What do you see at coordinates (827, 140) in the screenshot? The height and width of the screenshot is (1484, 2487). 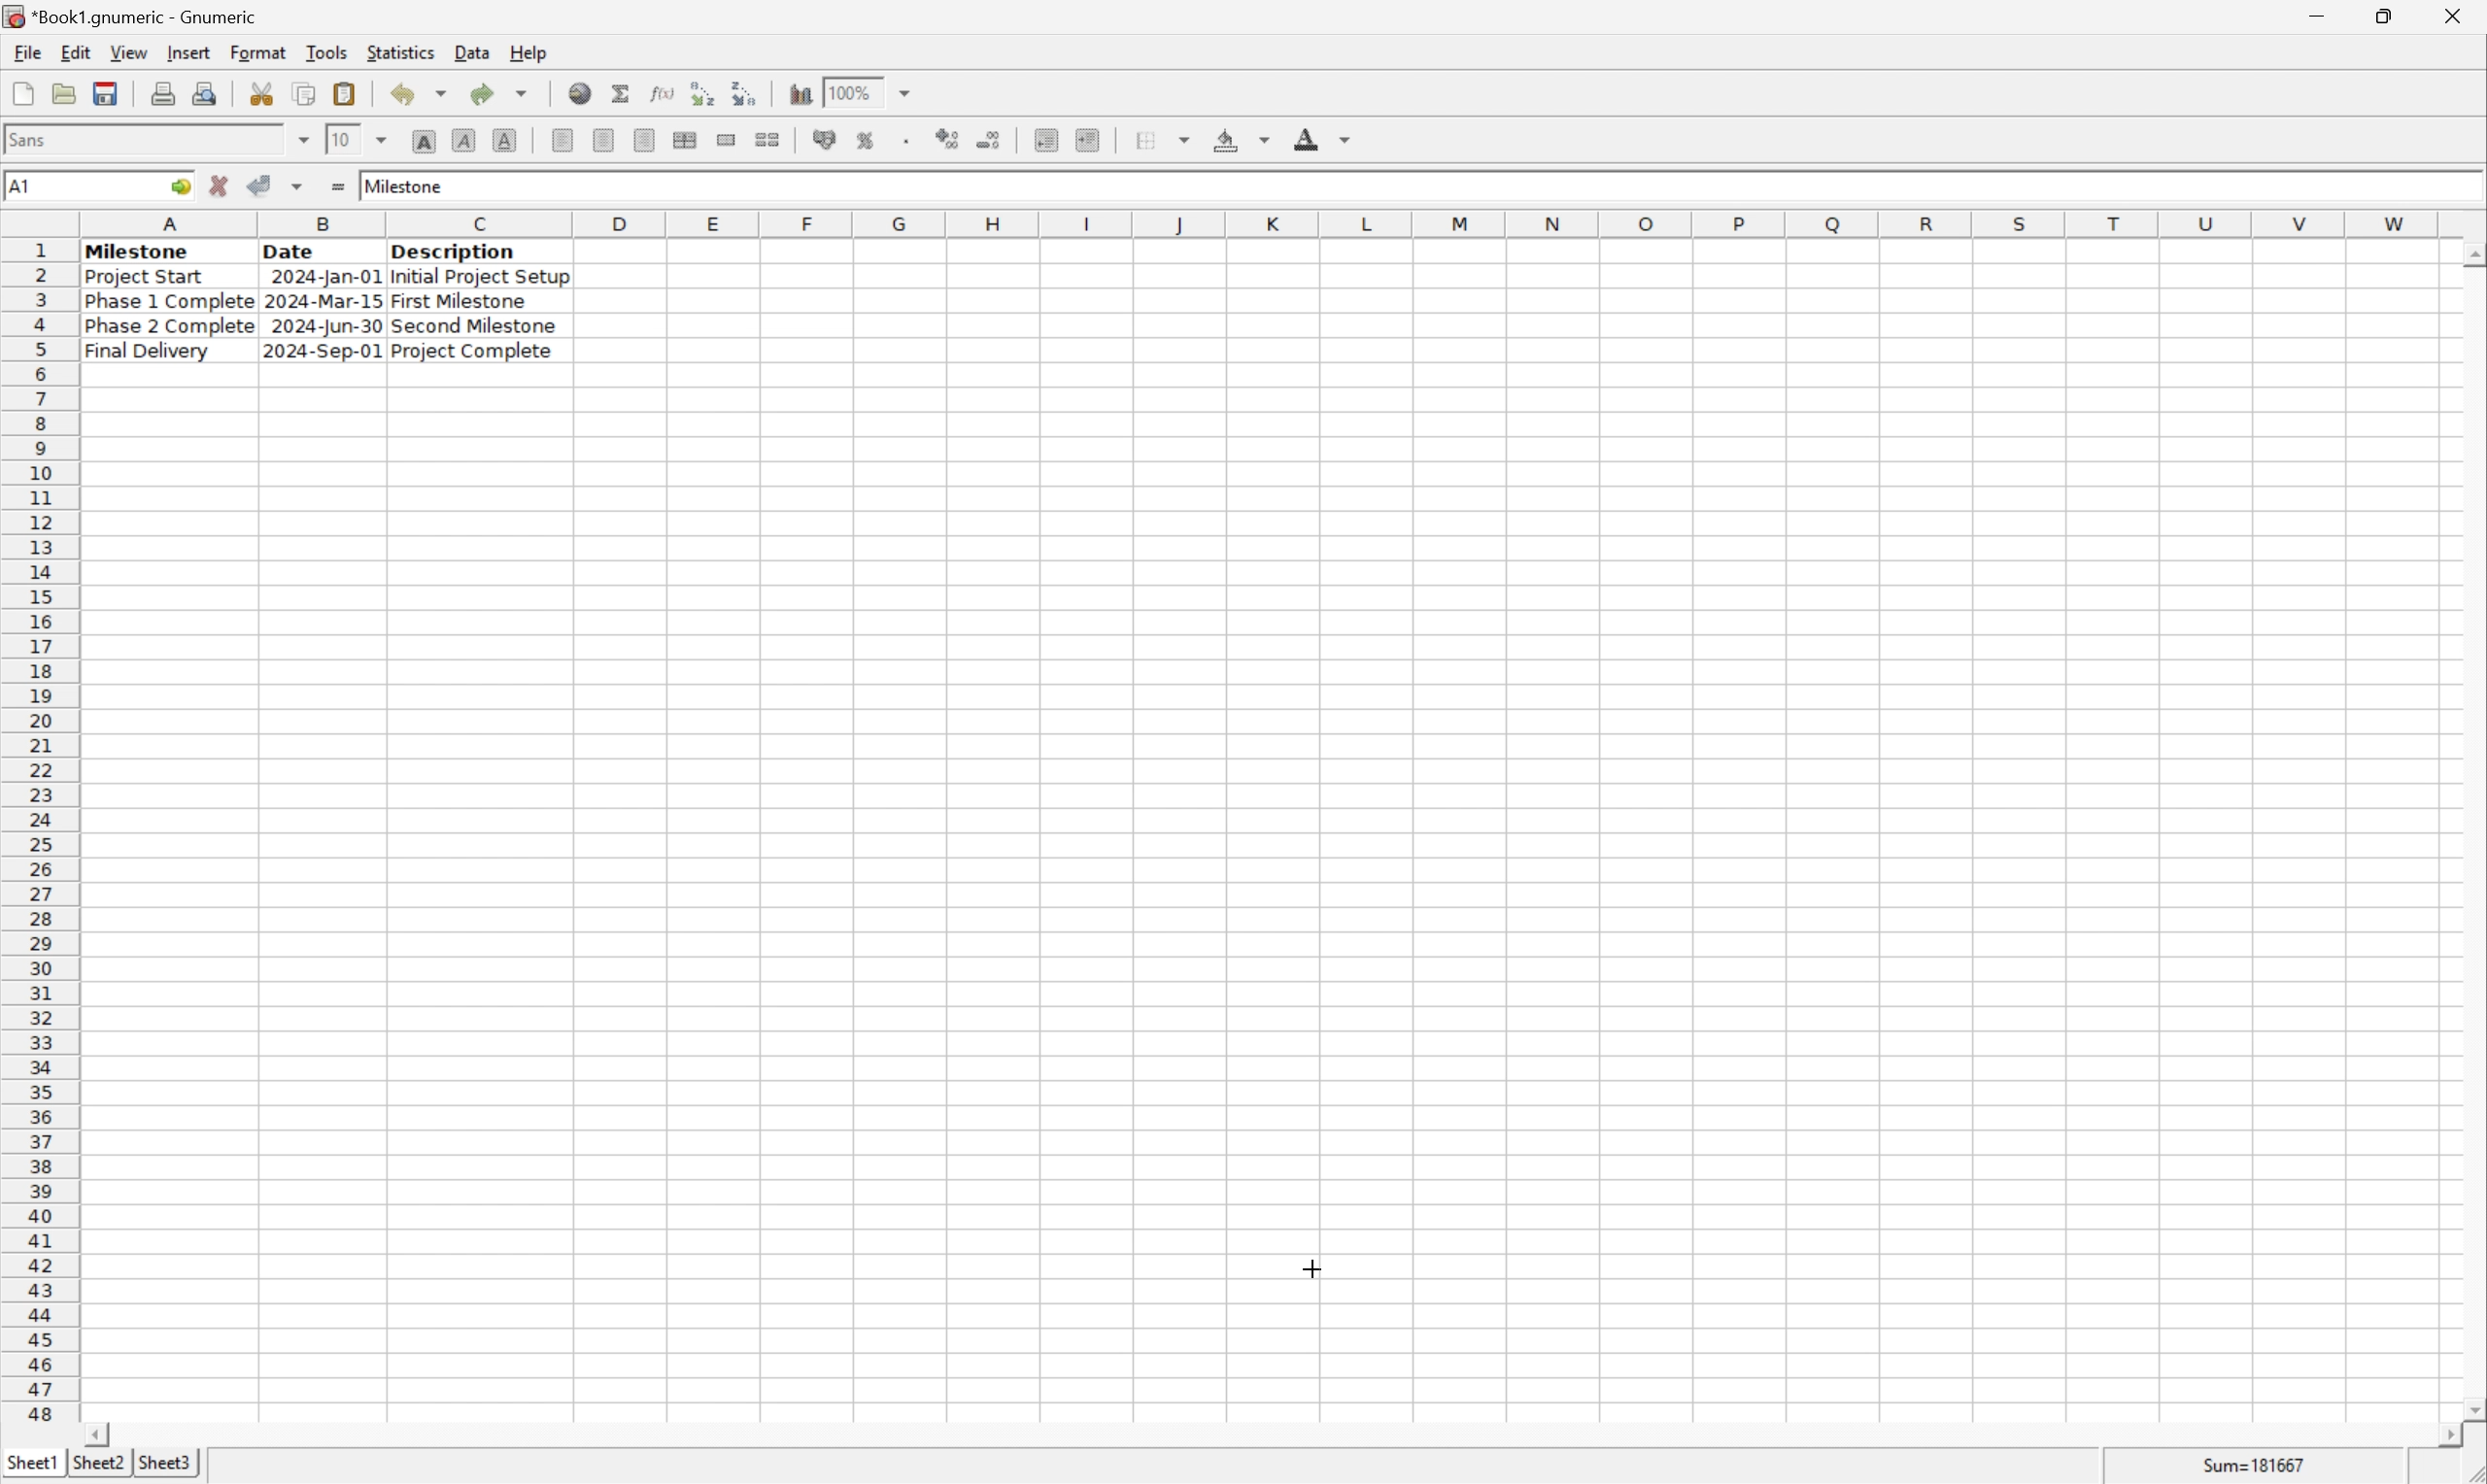 I see `format selection as accouting` at bounding box center [827, 140].